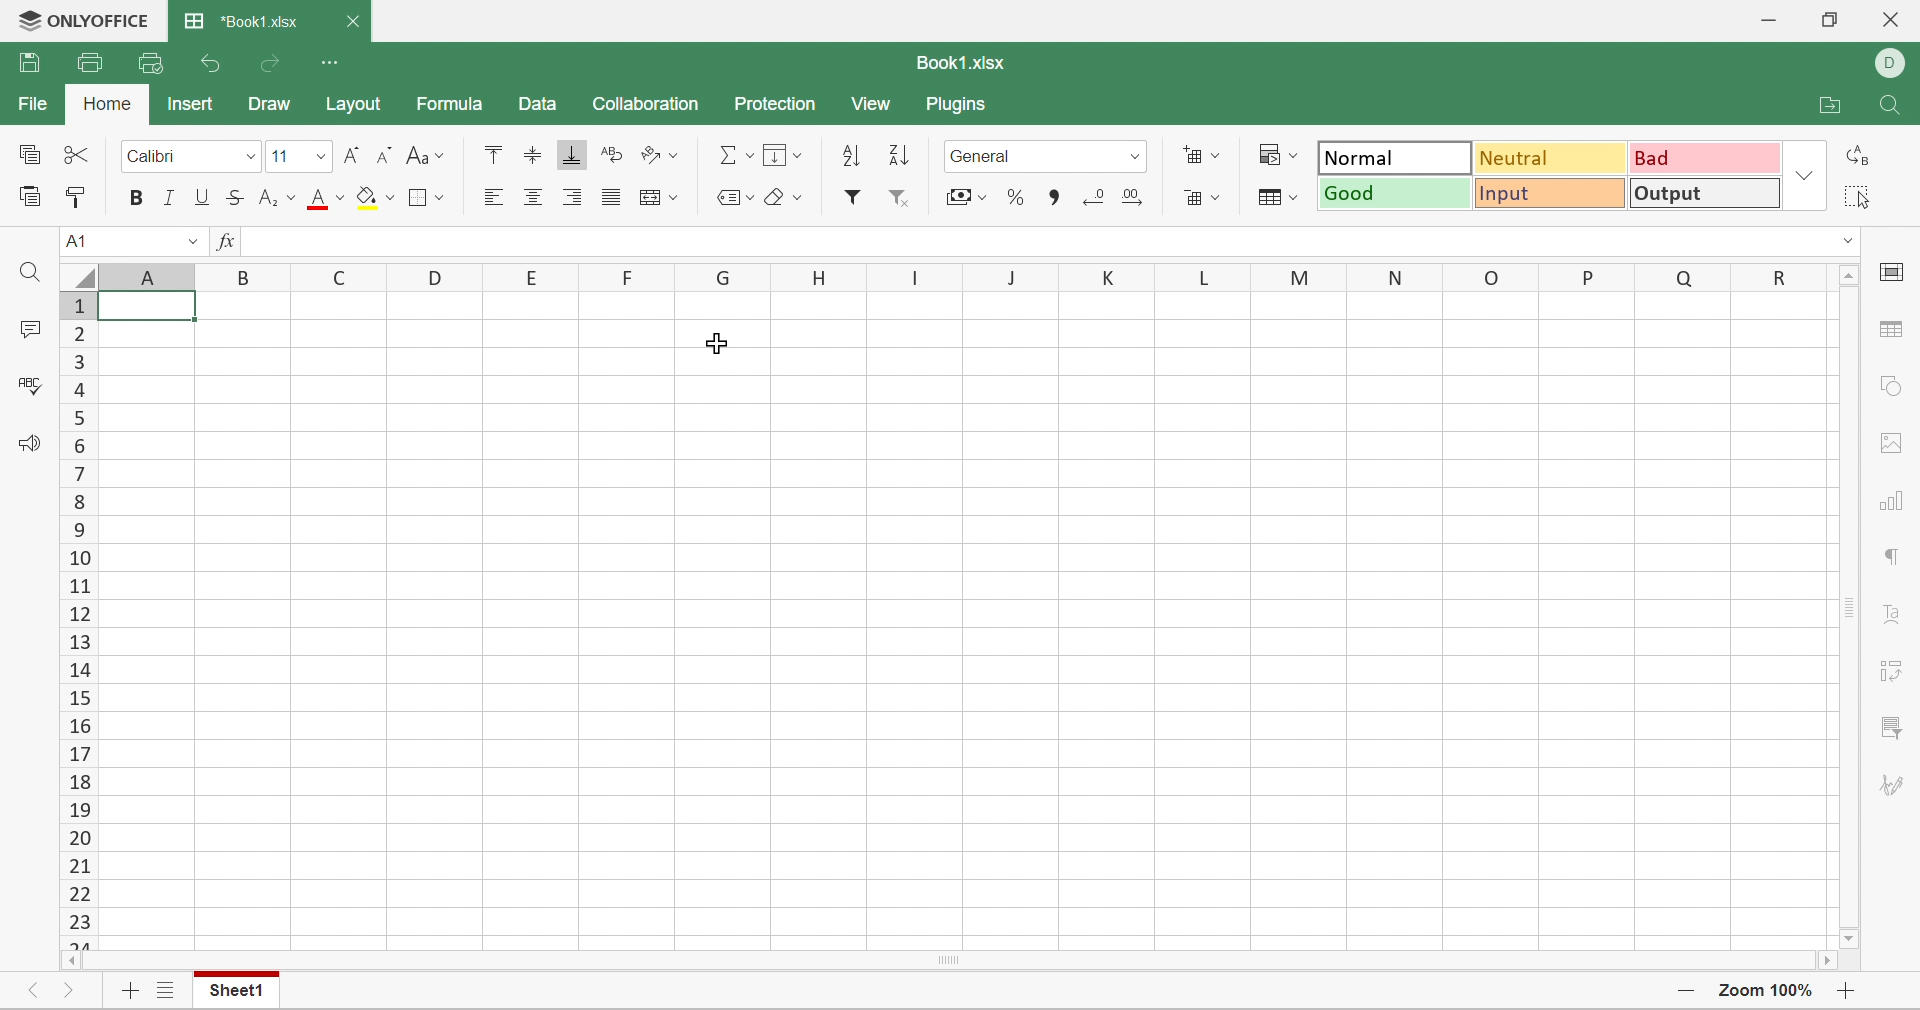  What do you see at coordinates (78, 561) in the screenshot?
I see `10` at bounding box center [78, 561].